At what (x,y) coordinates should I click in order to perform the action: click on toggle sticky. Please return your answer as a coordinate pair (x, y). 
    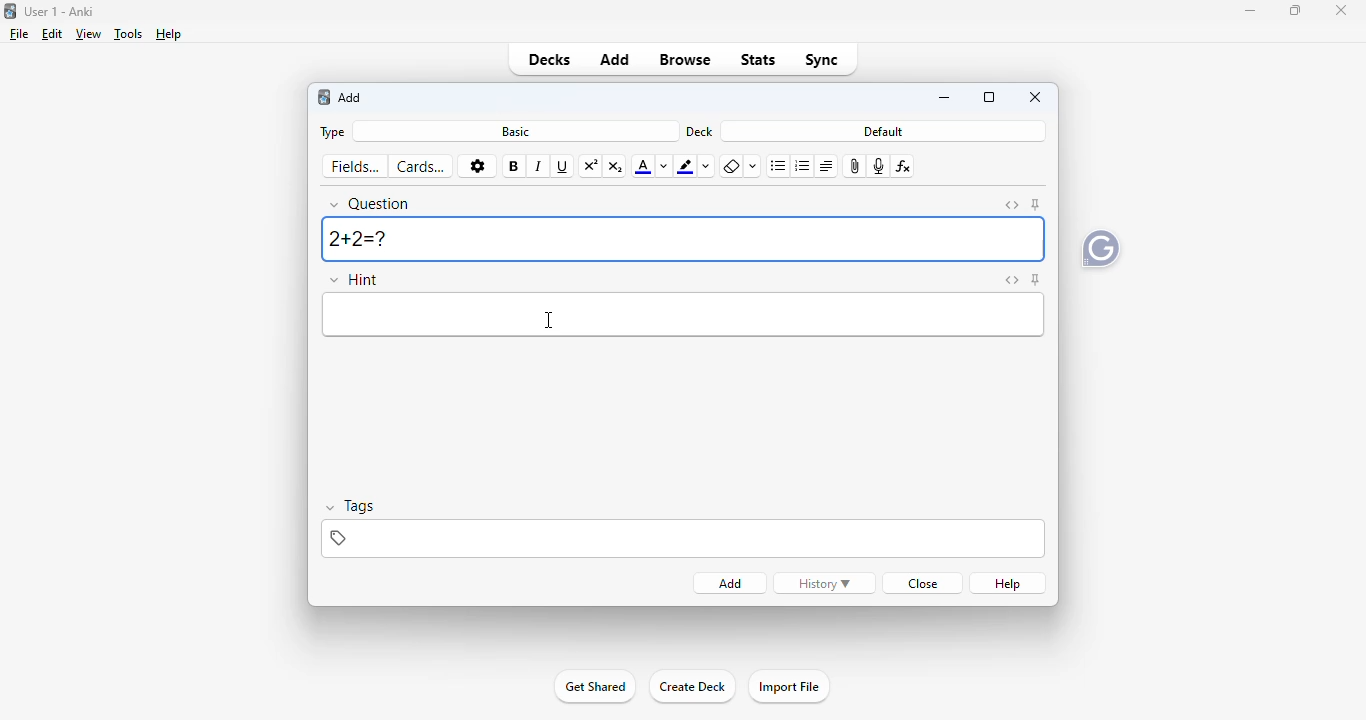
    Looking at the image, I should click on (1036, 279).